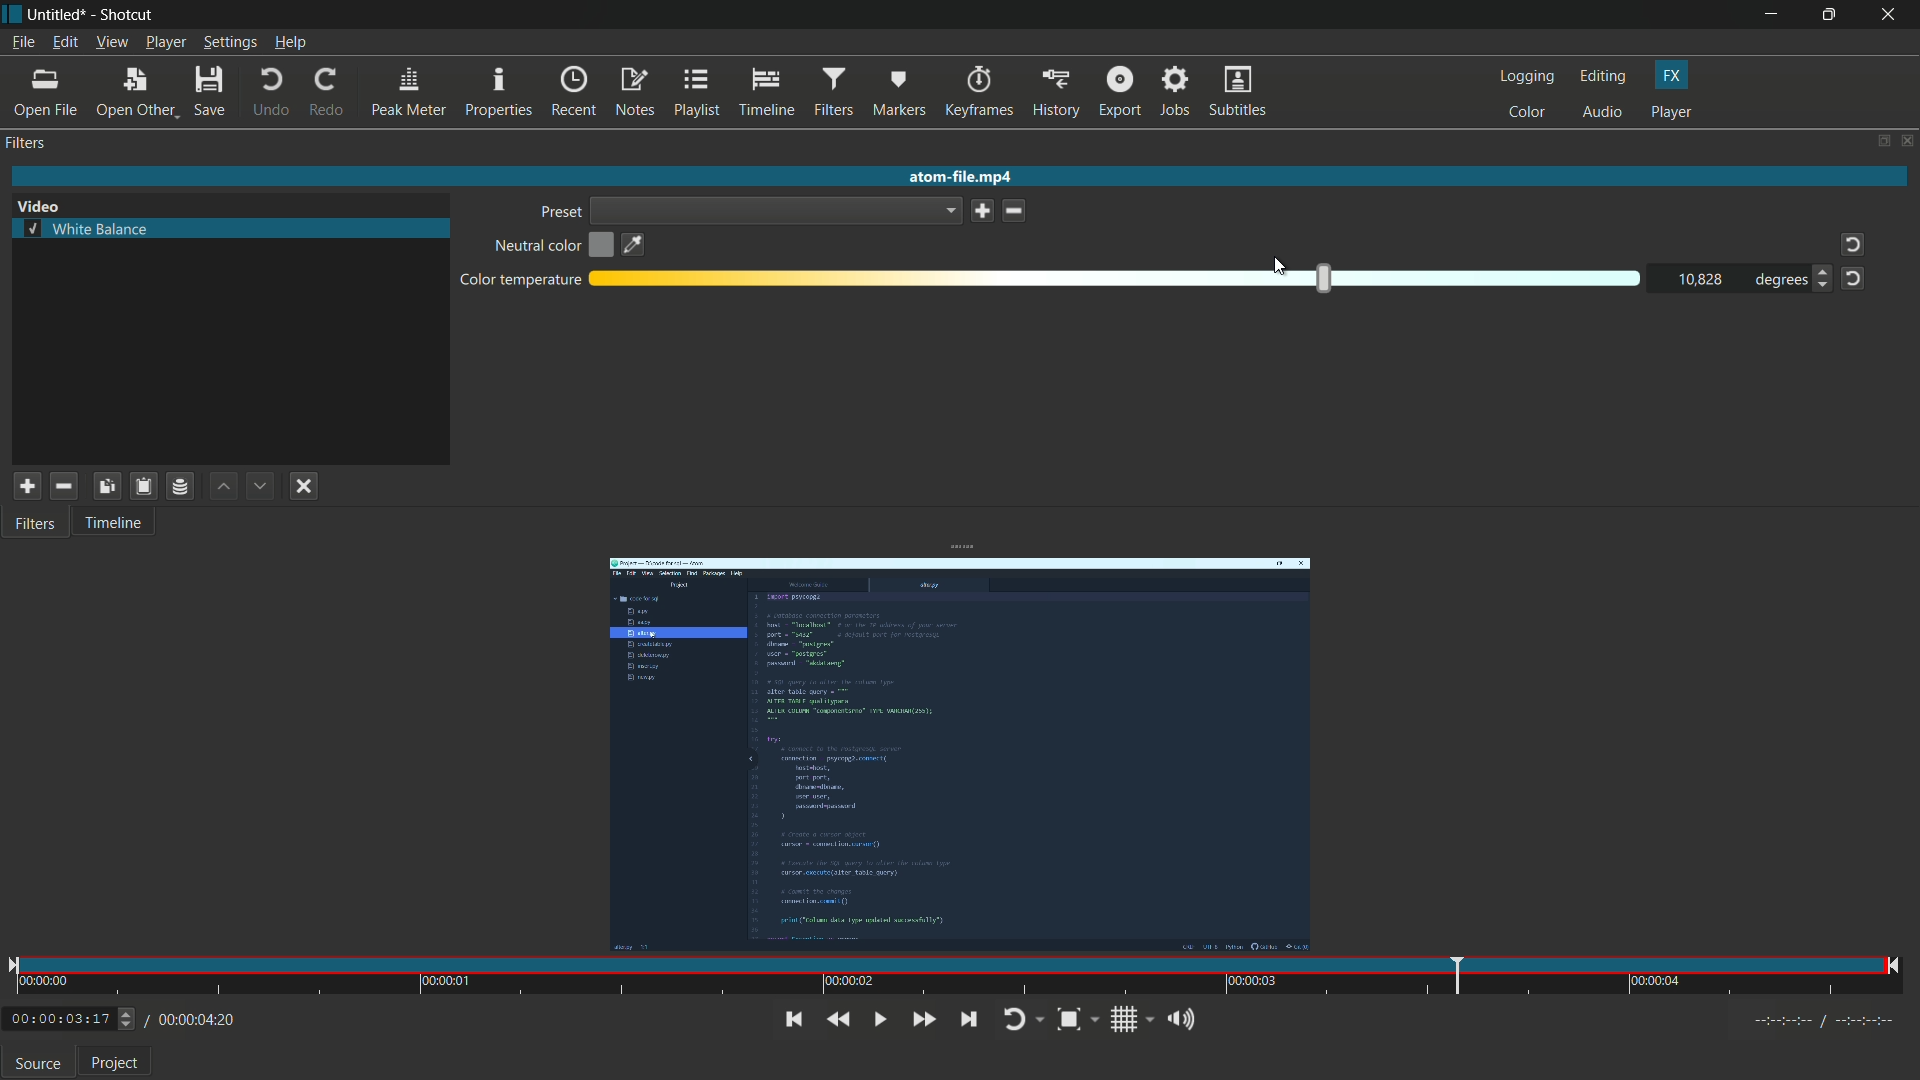  Describe the element at coordinates (209, 89) in the screenshot. I see `save` at that location.